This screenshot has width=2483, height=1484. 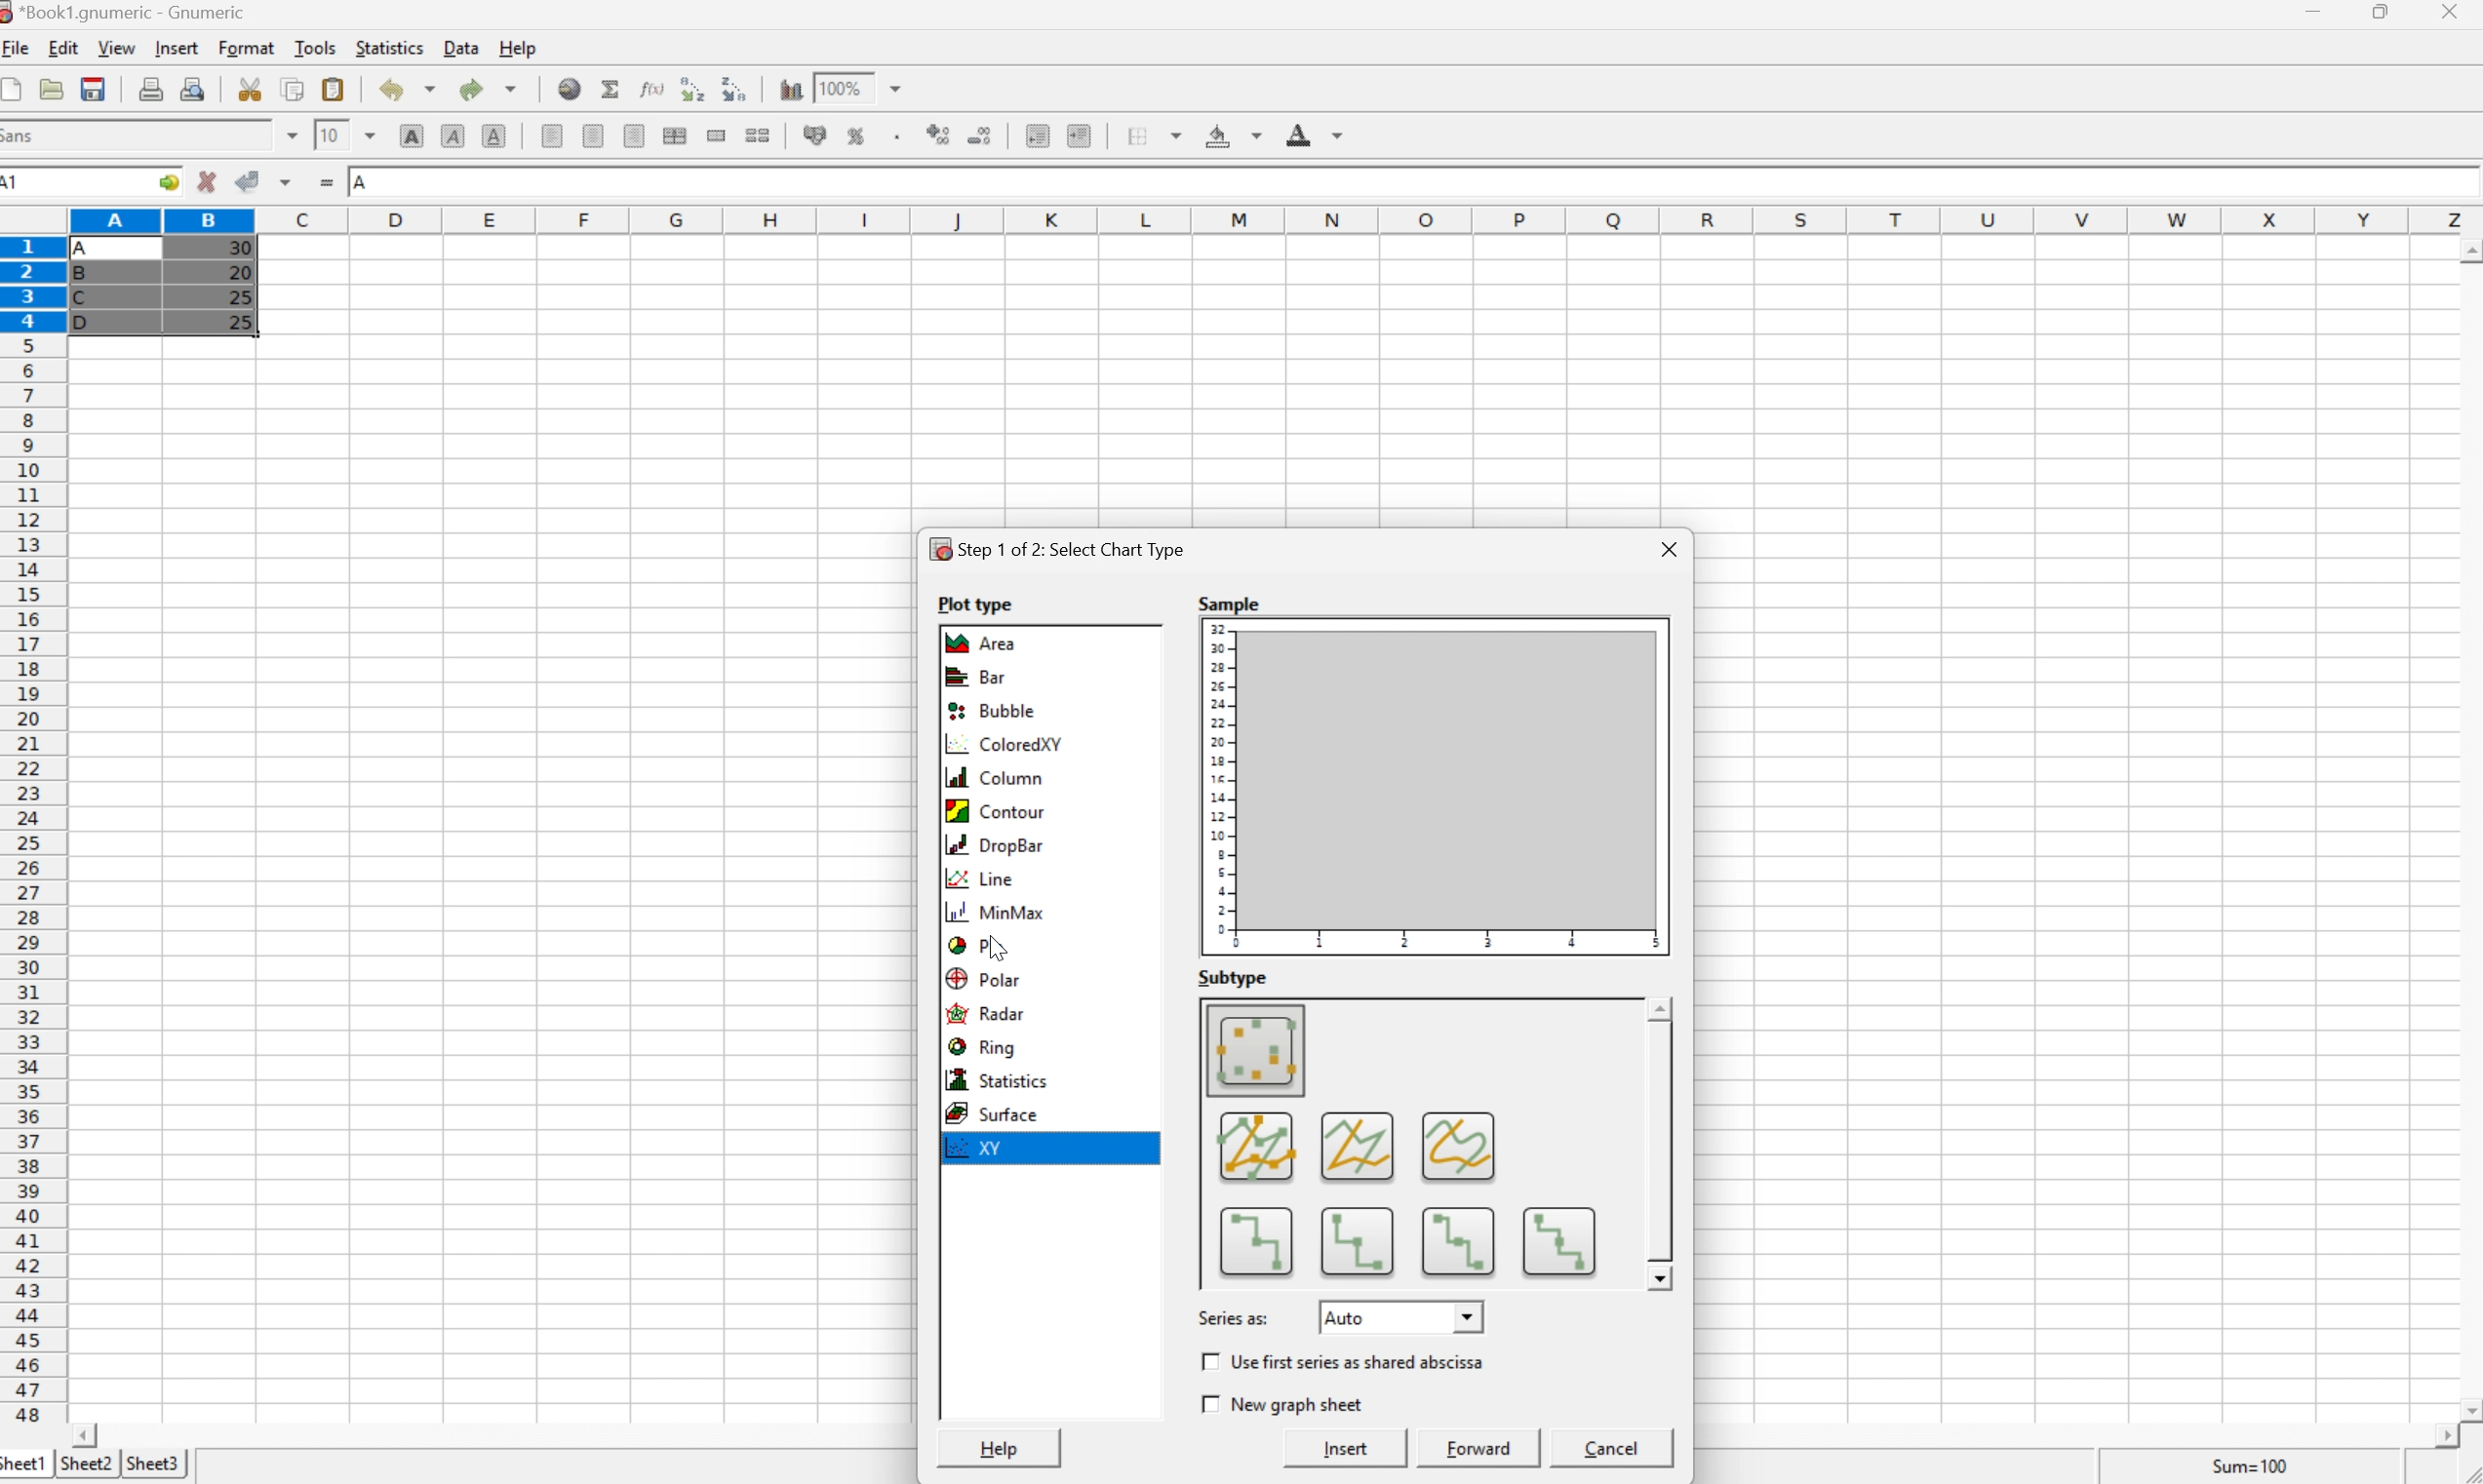 I want to click on Column names, so click(x=1274, y=218).